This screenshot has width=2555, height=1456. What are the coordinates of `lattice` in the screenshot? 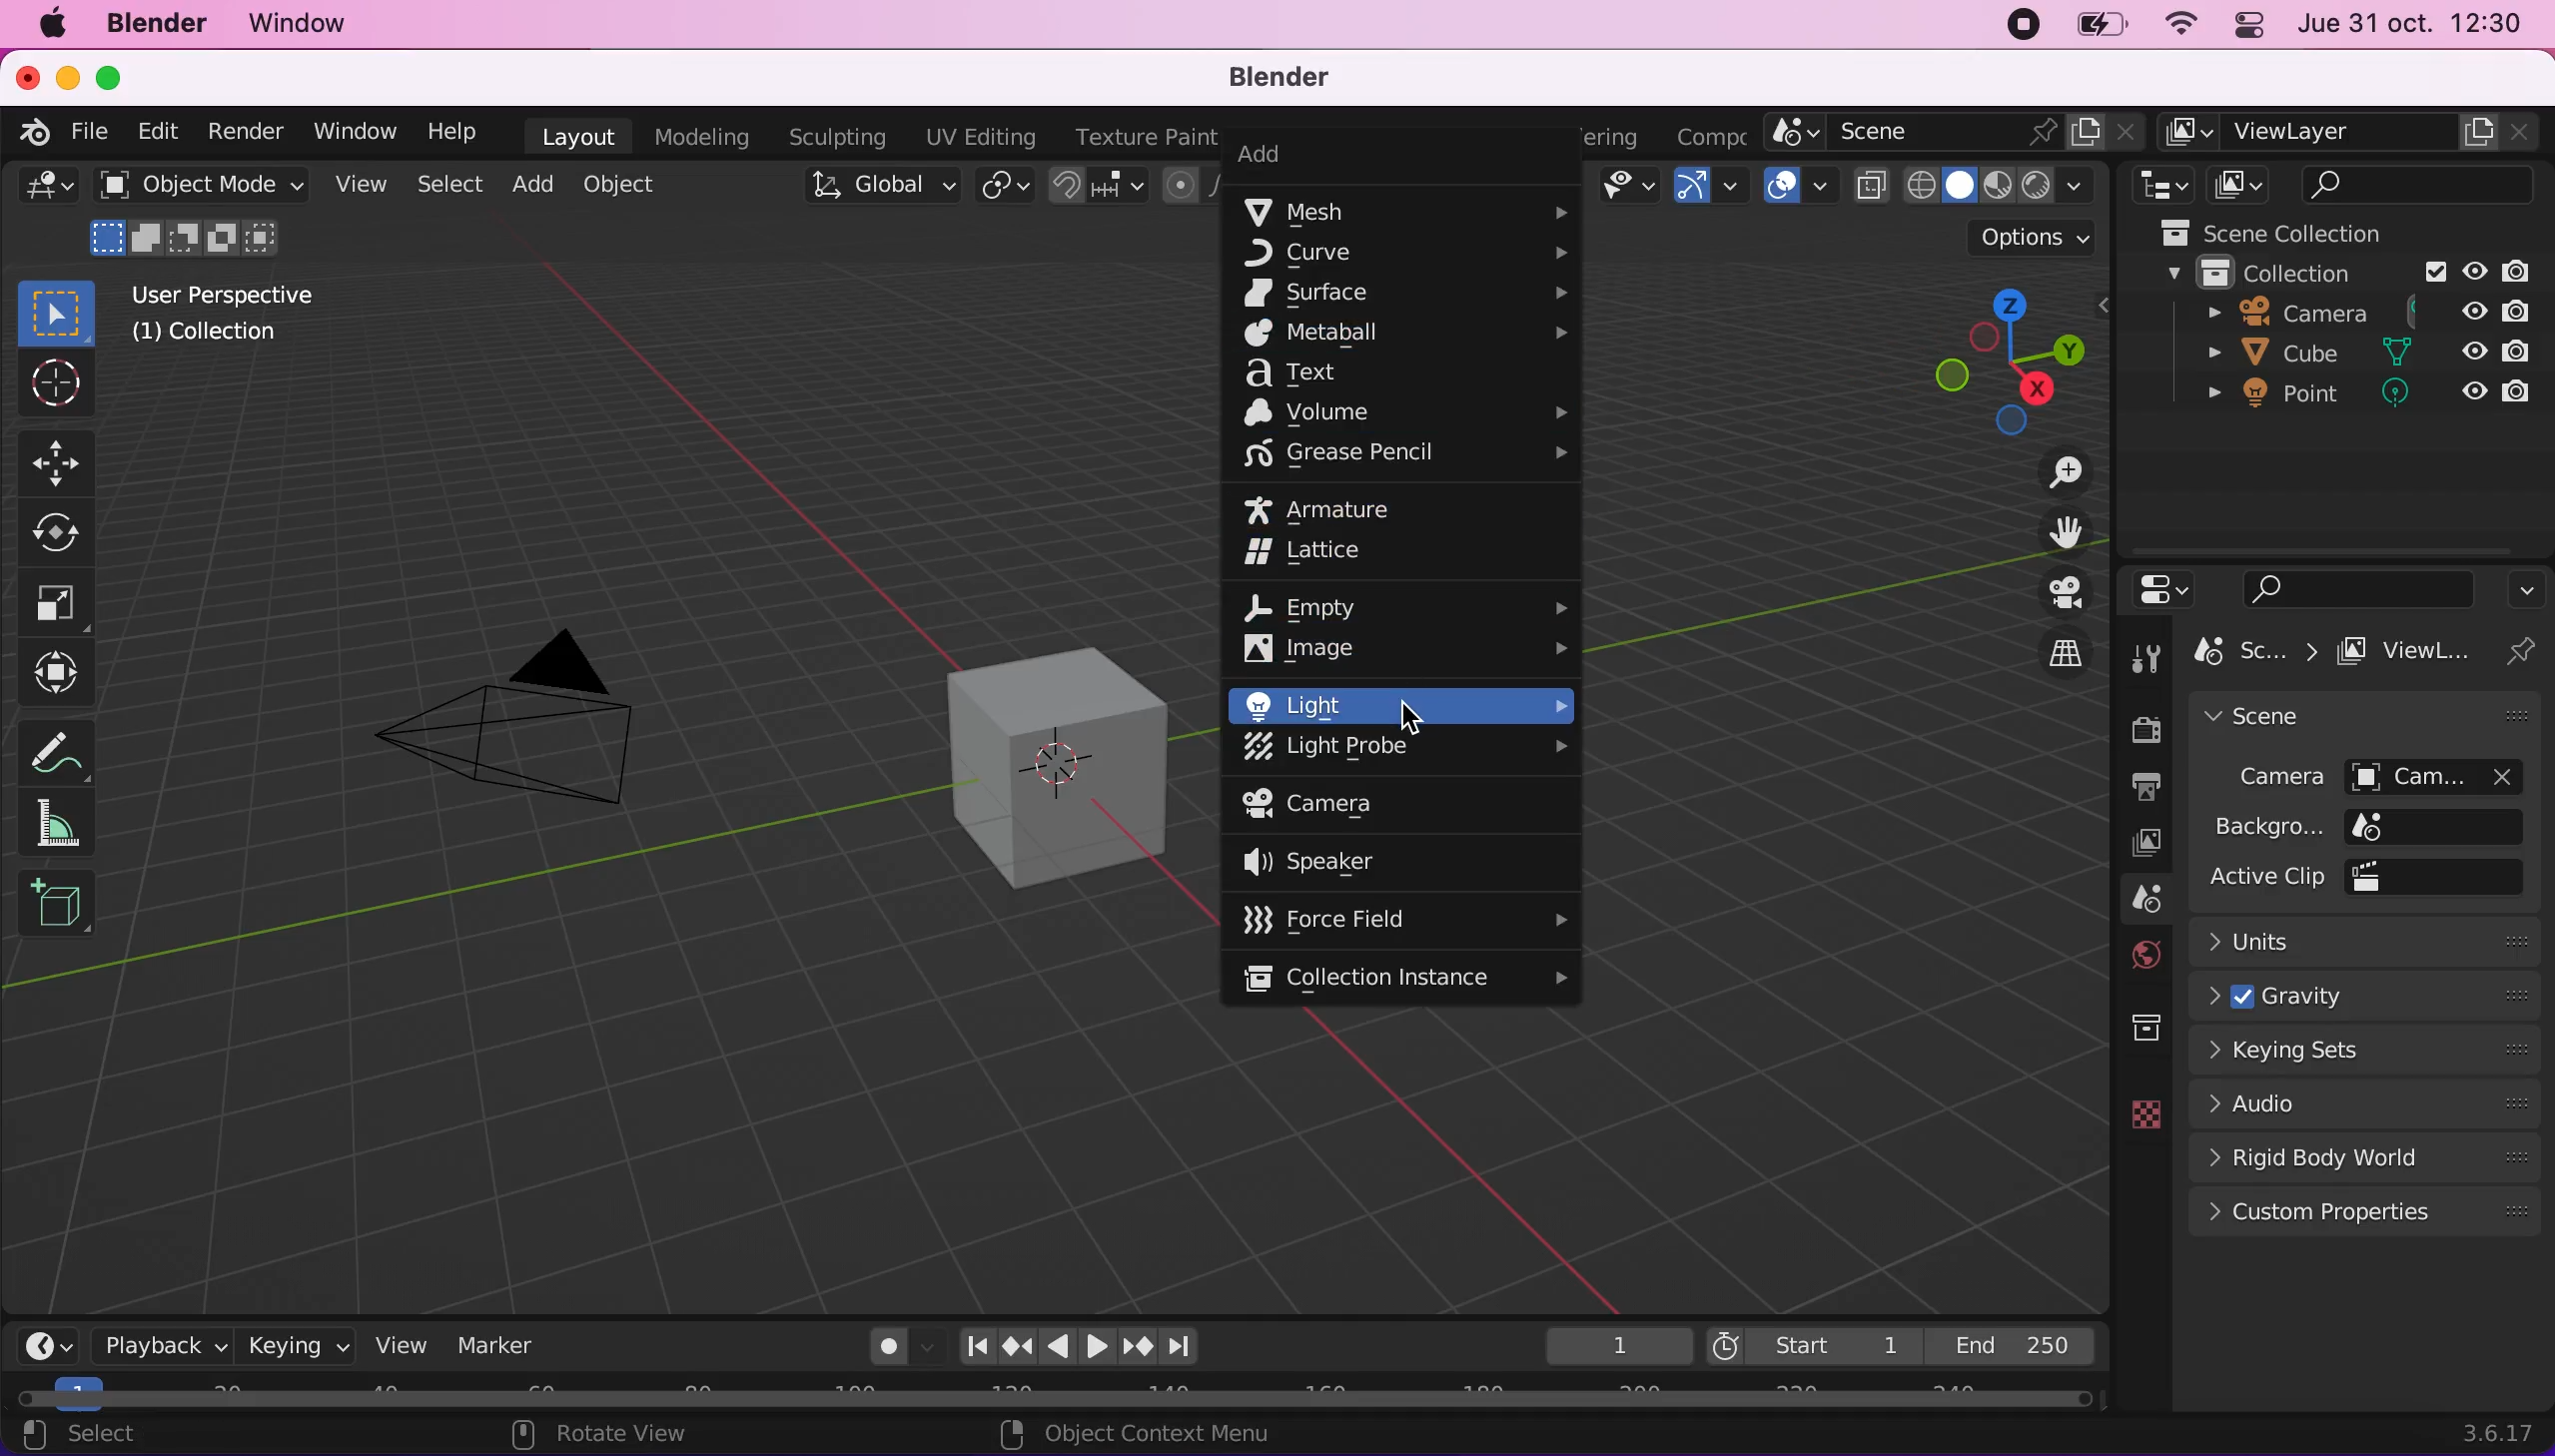 It's located at (1352, 552).